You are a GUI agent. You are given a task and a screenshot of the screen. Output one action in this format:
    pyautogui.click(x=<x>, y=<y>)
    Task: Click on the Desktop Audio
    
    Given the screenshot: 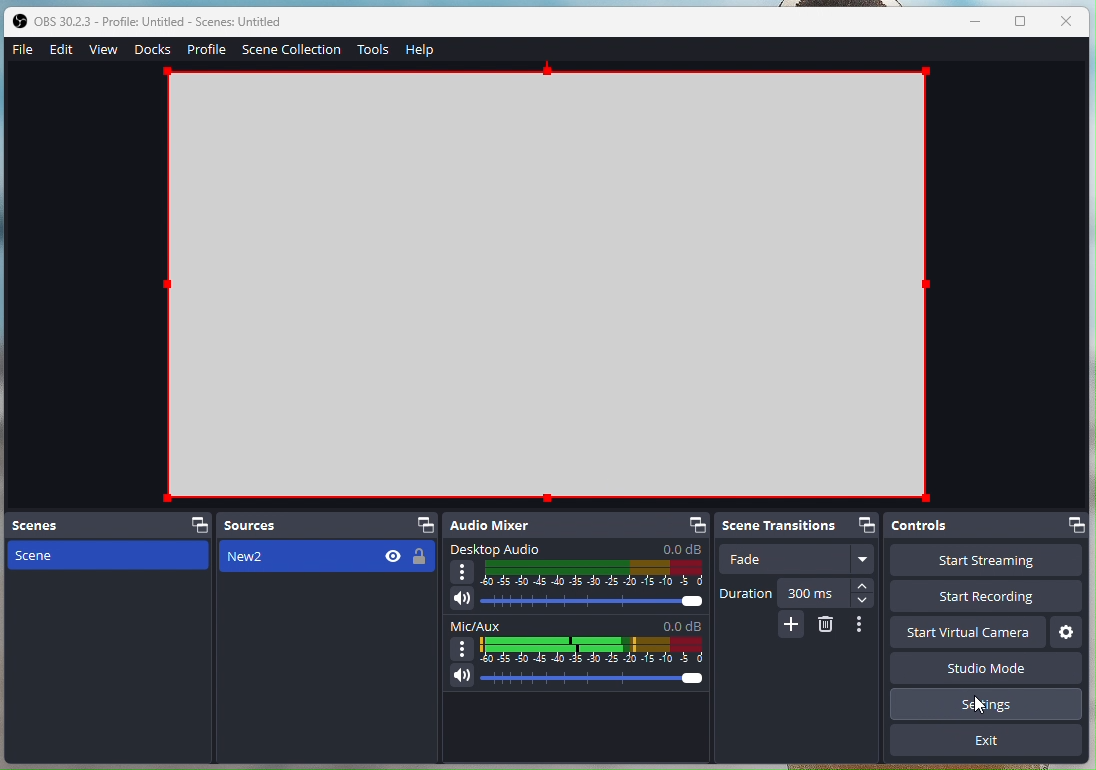 What is the action you would take?
    pyautogui.click(x=504, y=548)
    